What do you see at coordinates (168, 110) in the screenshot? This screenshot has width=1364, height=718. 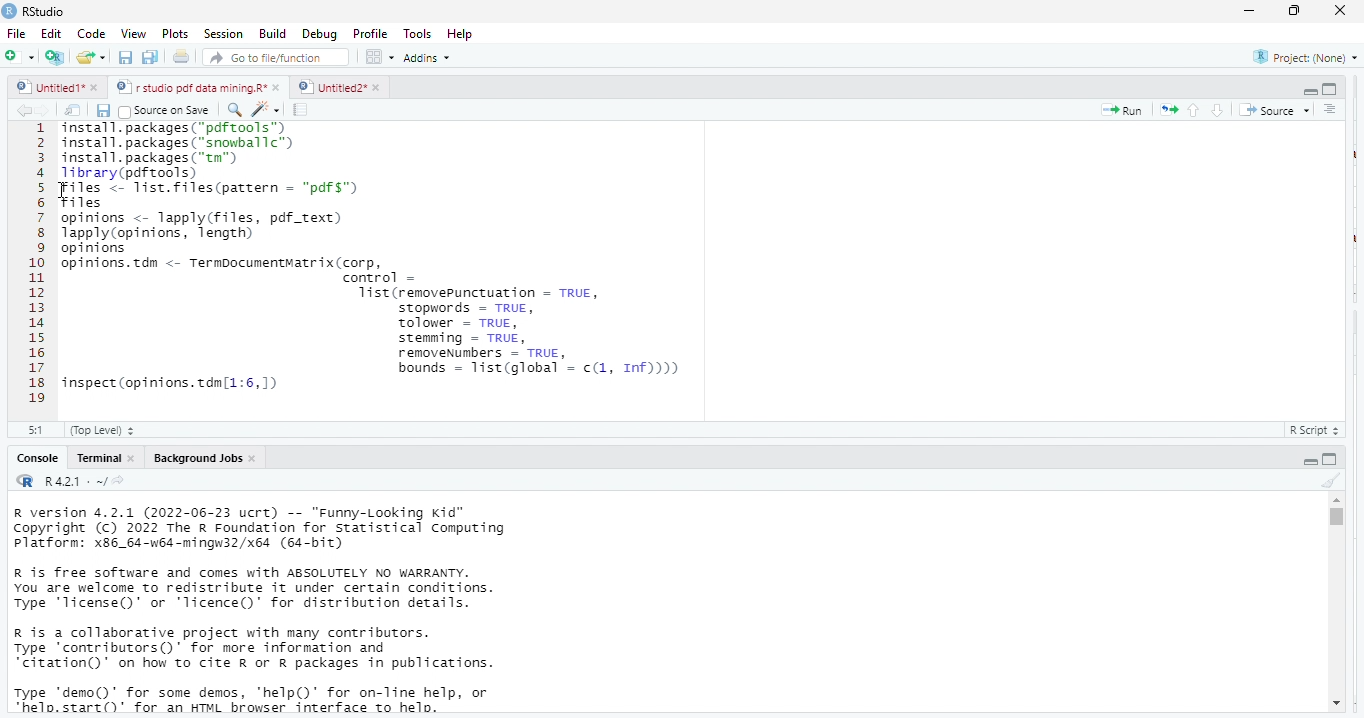 I see `source on save` at bounding box center [168, 110].